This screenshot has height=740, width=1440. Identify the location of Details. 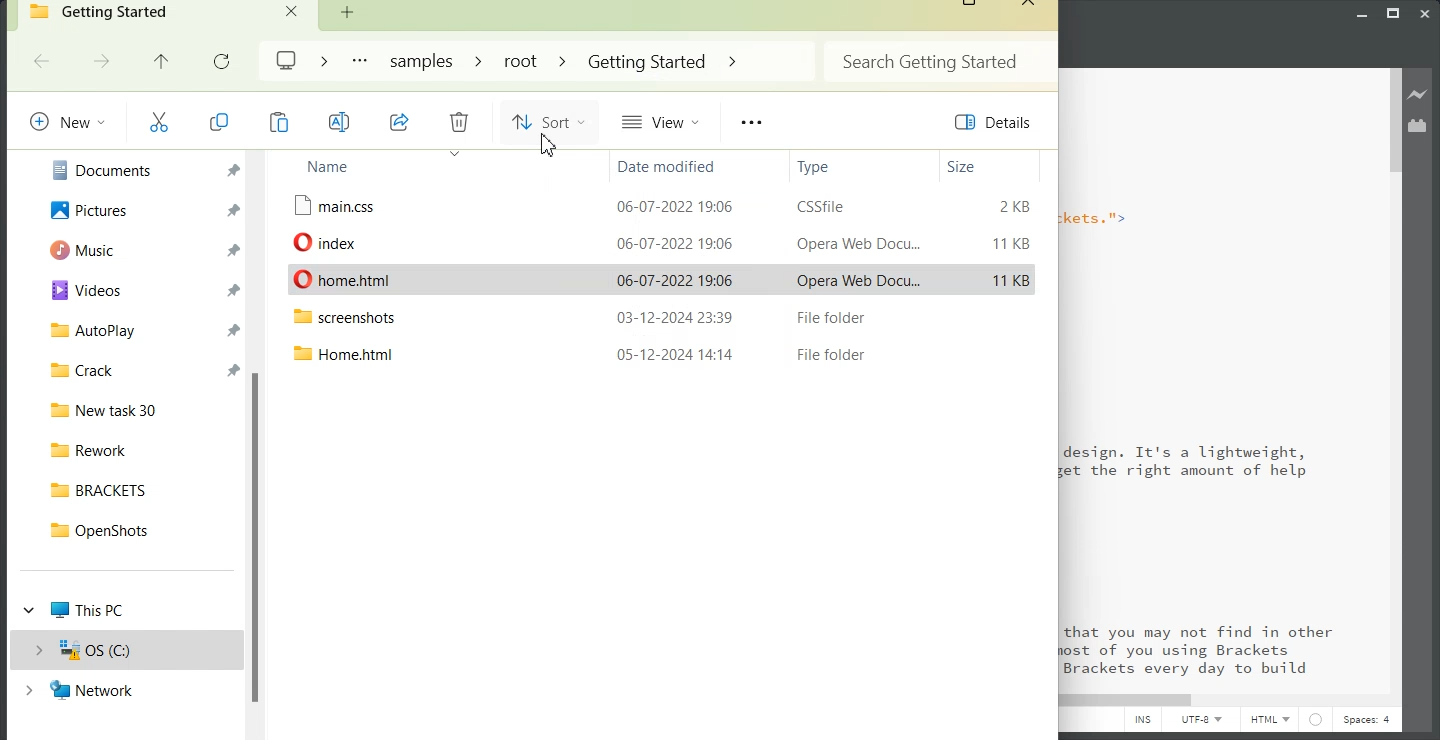
(993, 123).